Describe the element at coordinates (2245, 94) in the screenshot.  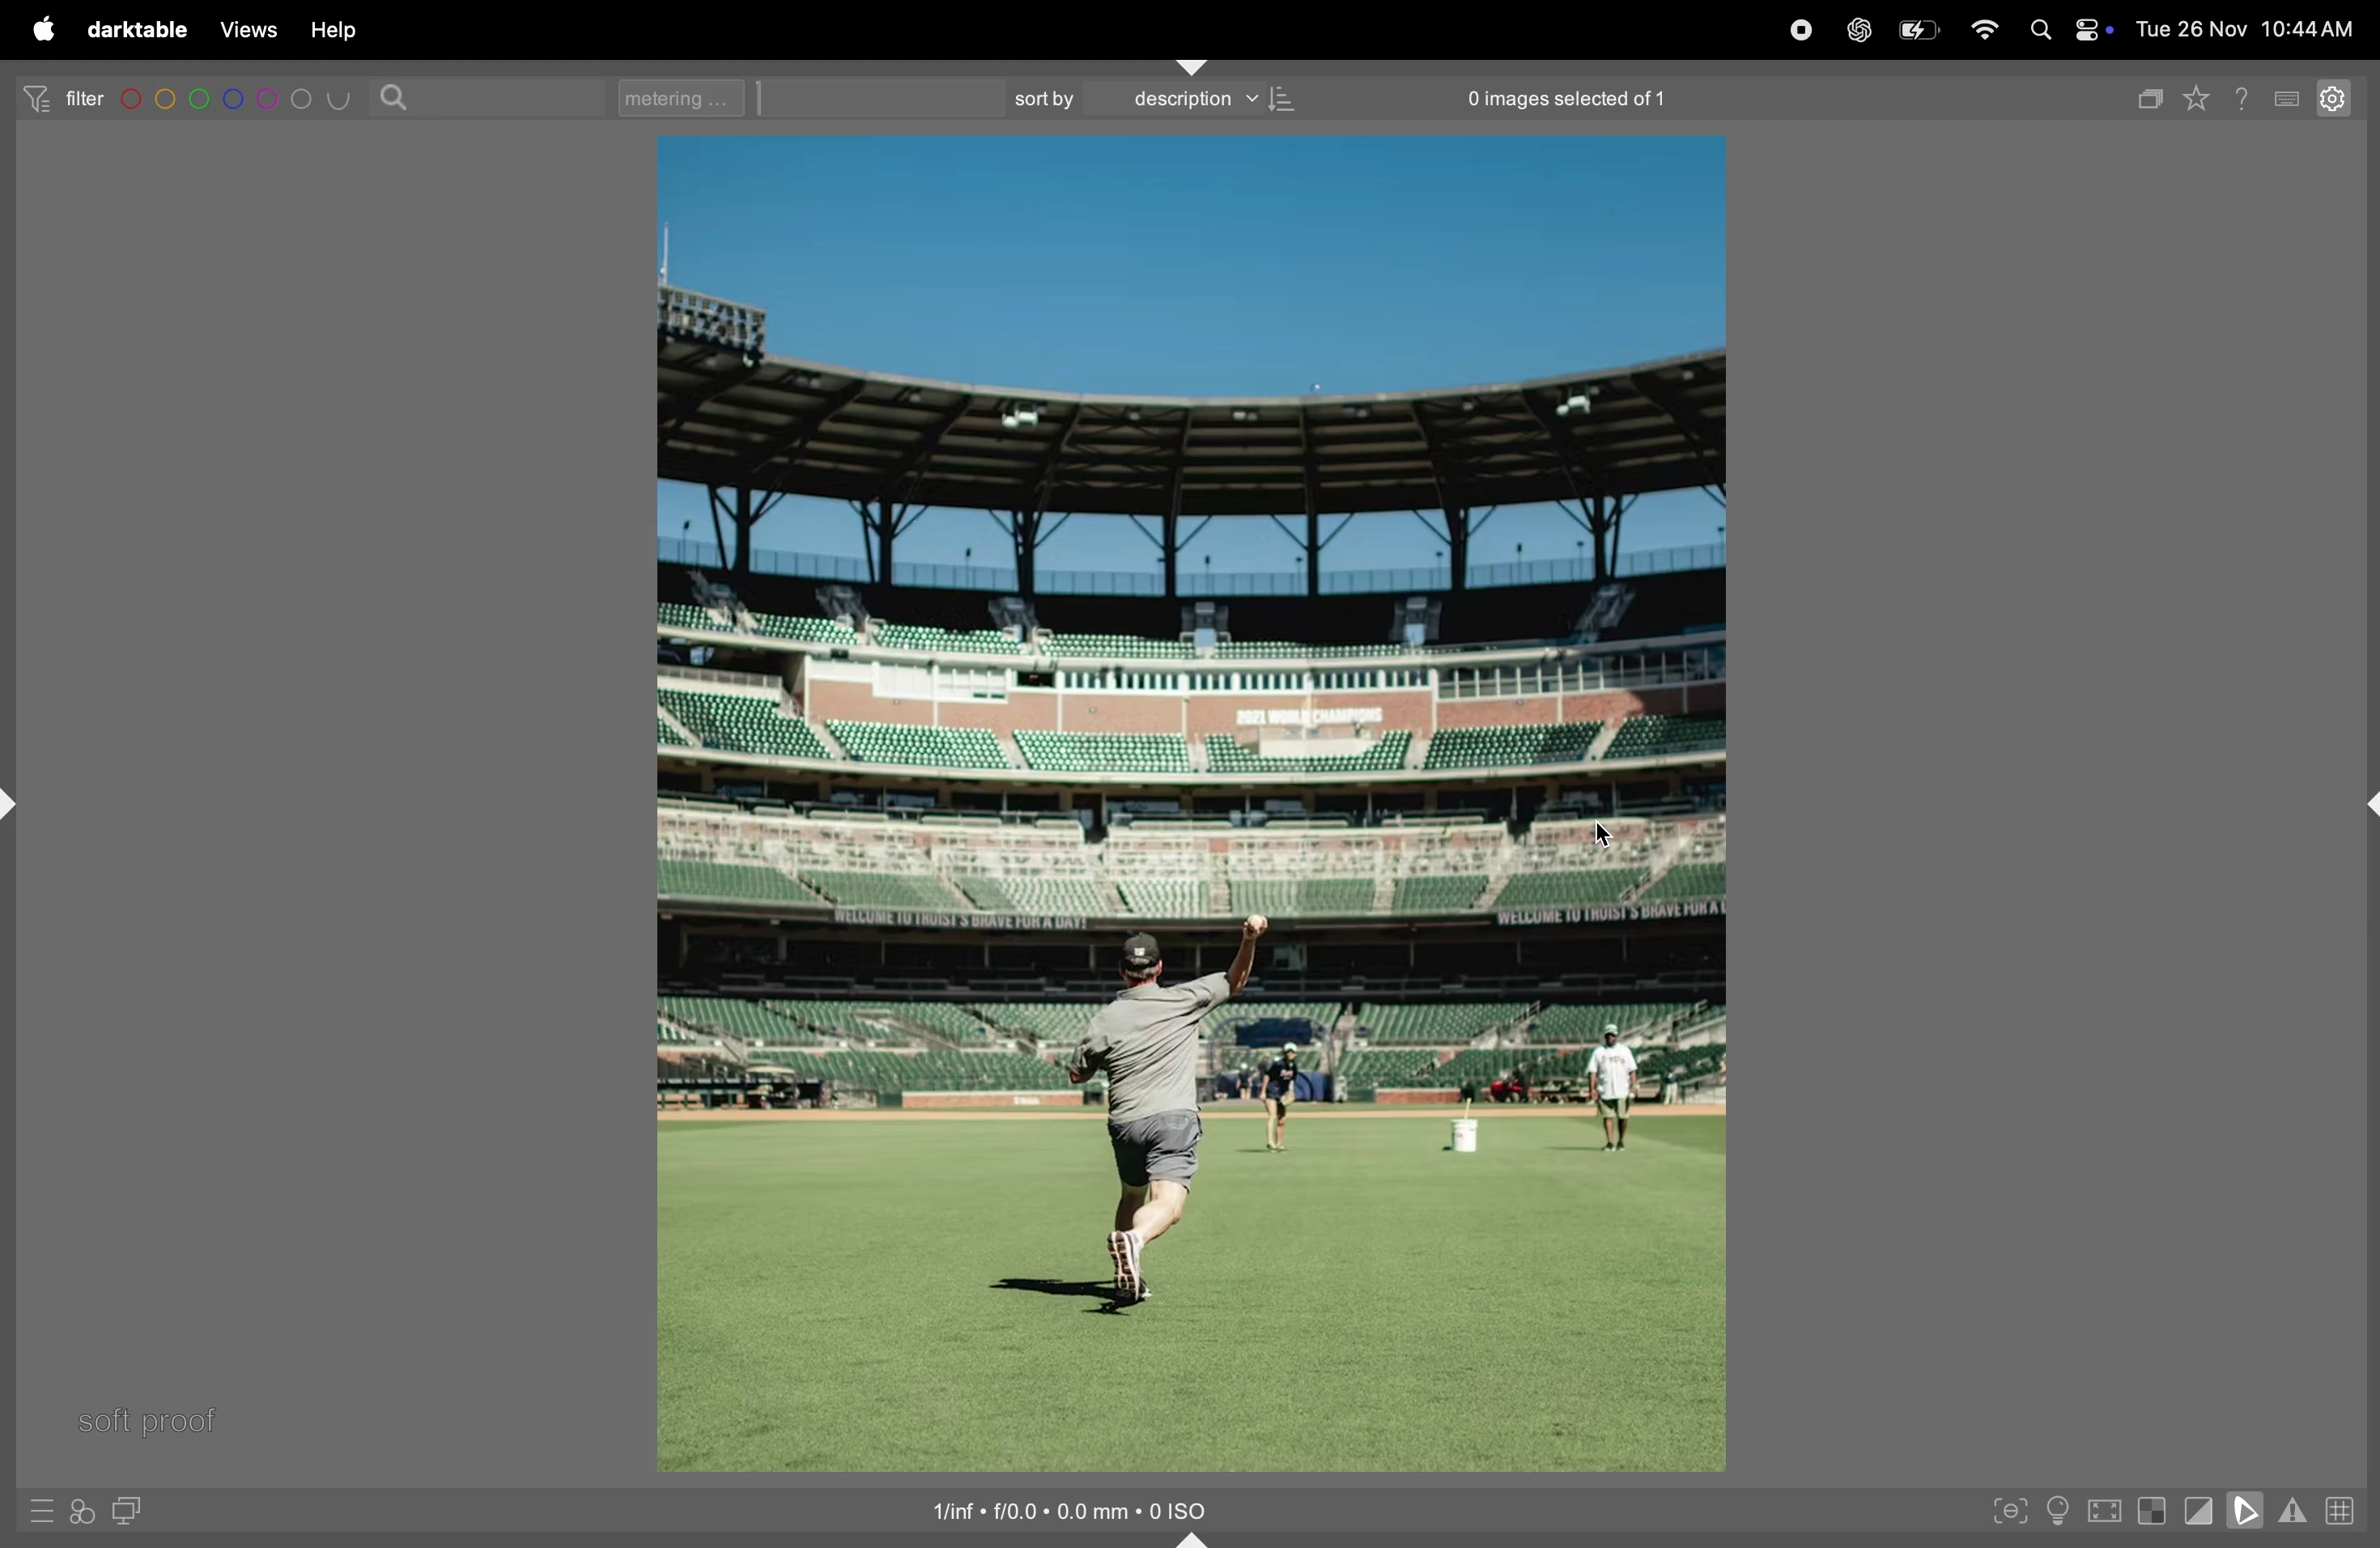
I see `help` at that location.